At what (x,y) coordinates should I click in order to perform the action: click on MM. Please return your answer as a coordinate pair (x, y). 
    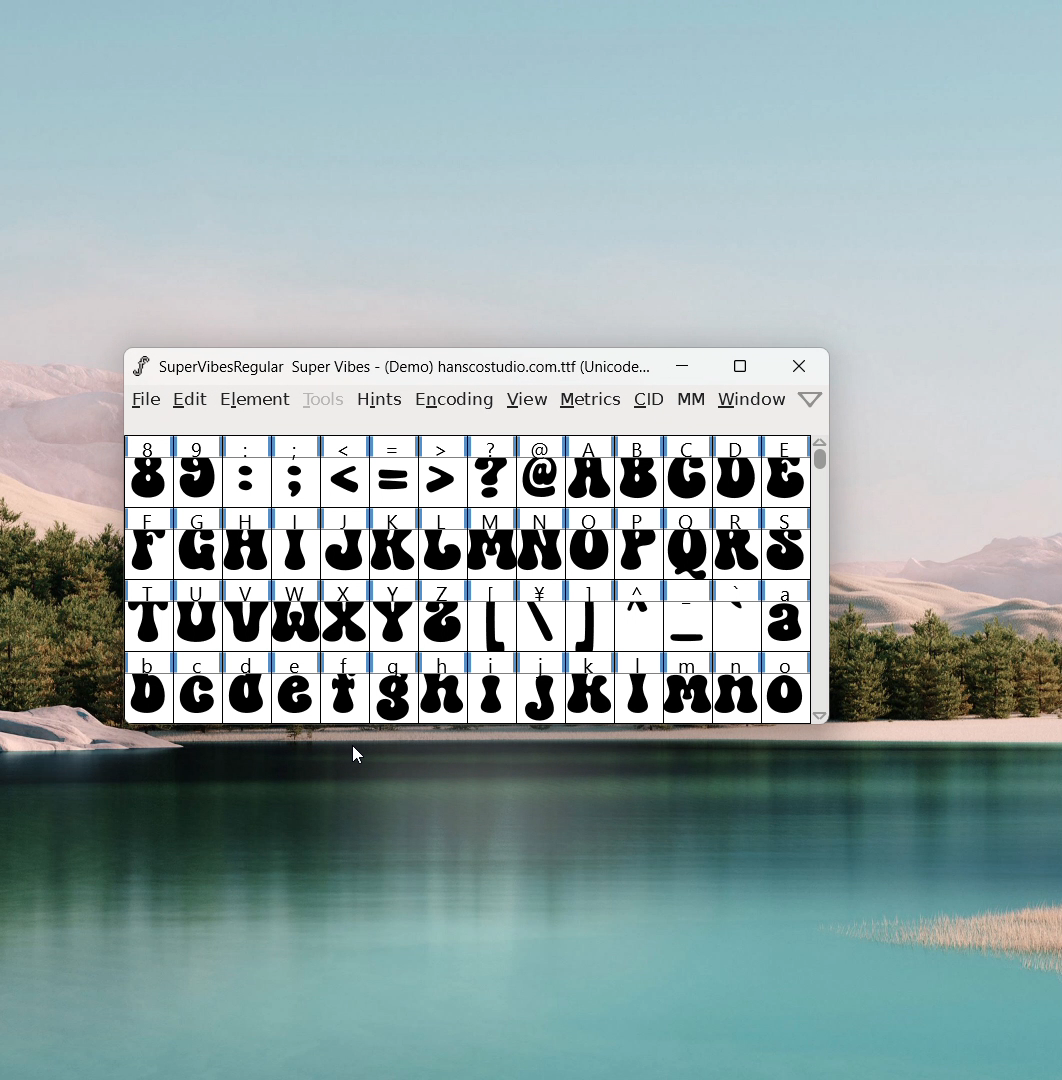
    Looking at the image, I should click on (690, 400).